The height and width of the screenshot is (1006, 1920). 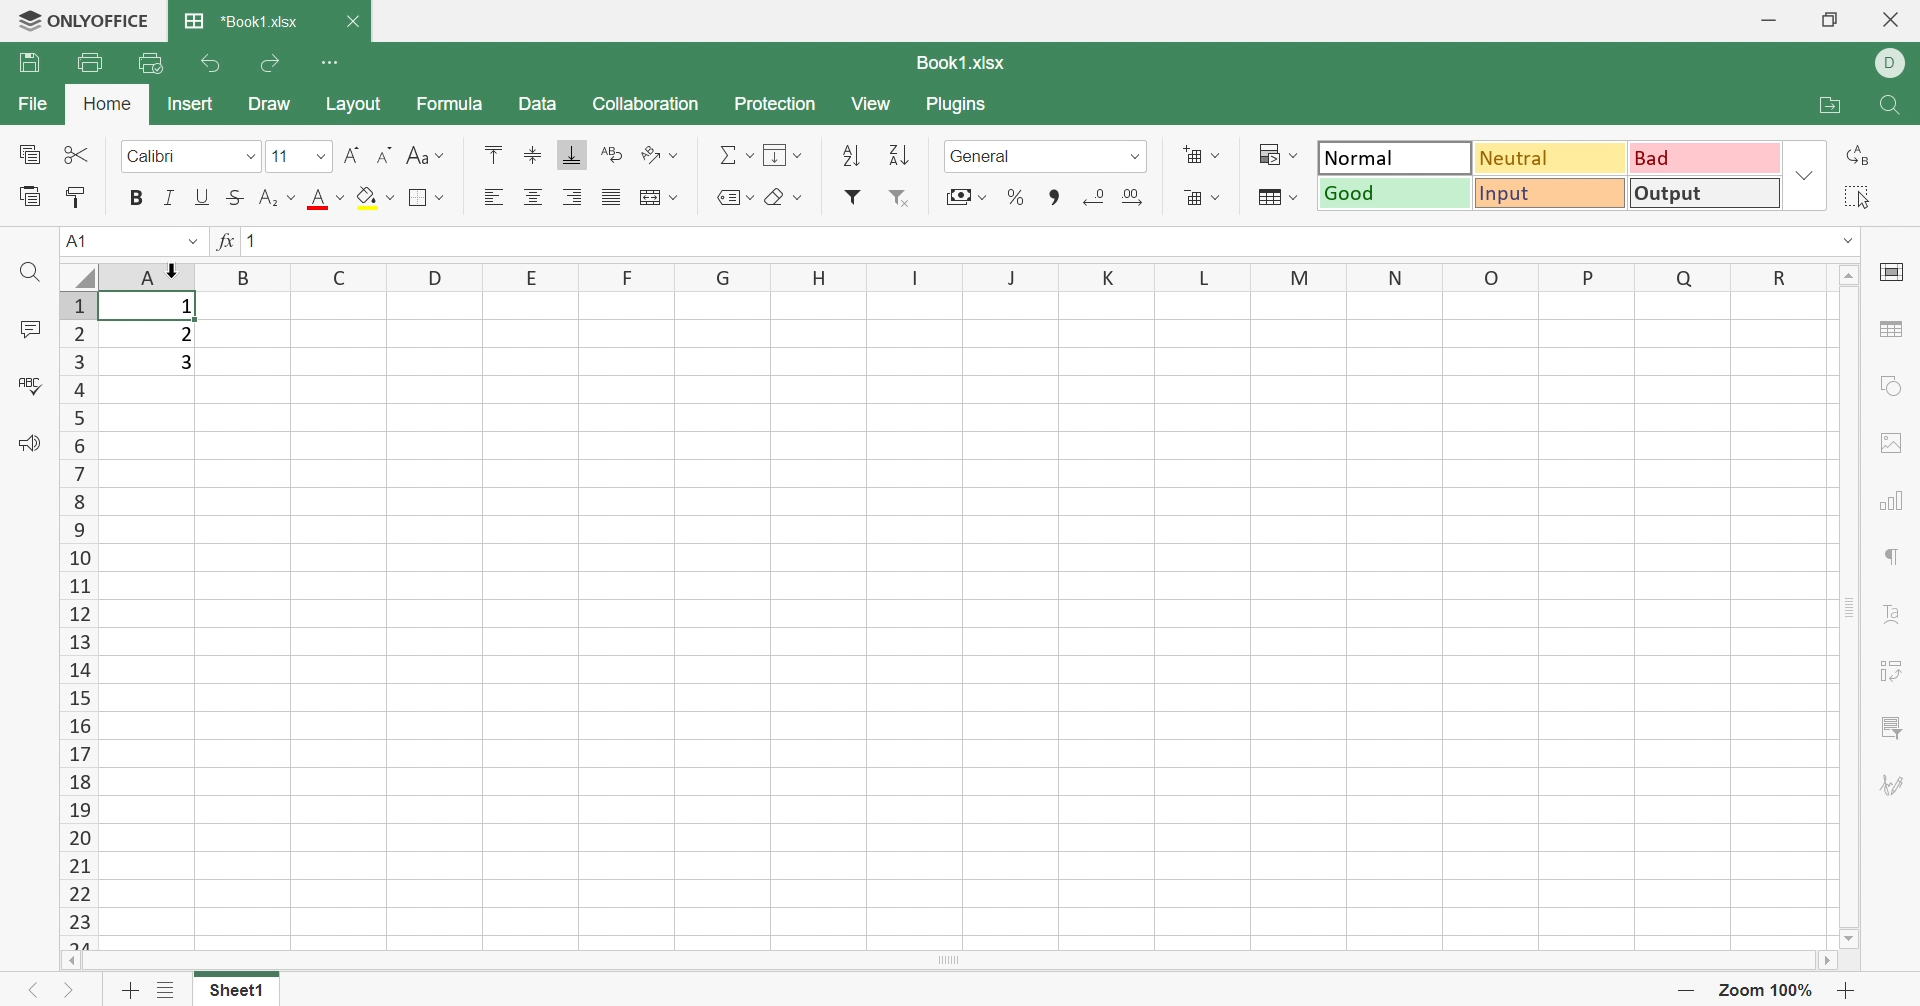 What do you see at coordinates (534, 197) in the screenshot?
I see `Align middle` at bounding box center [534, 197].